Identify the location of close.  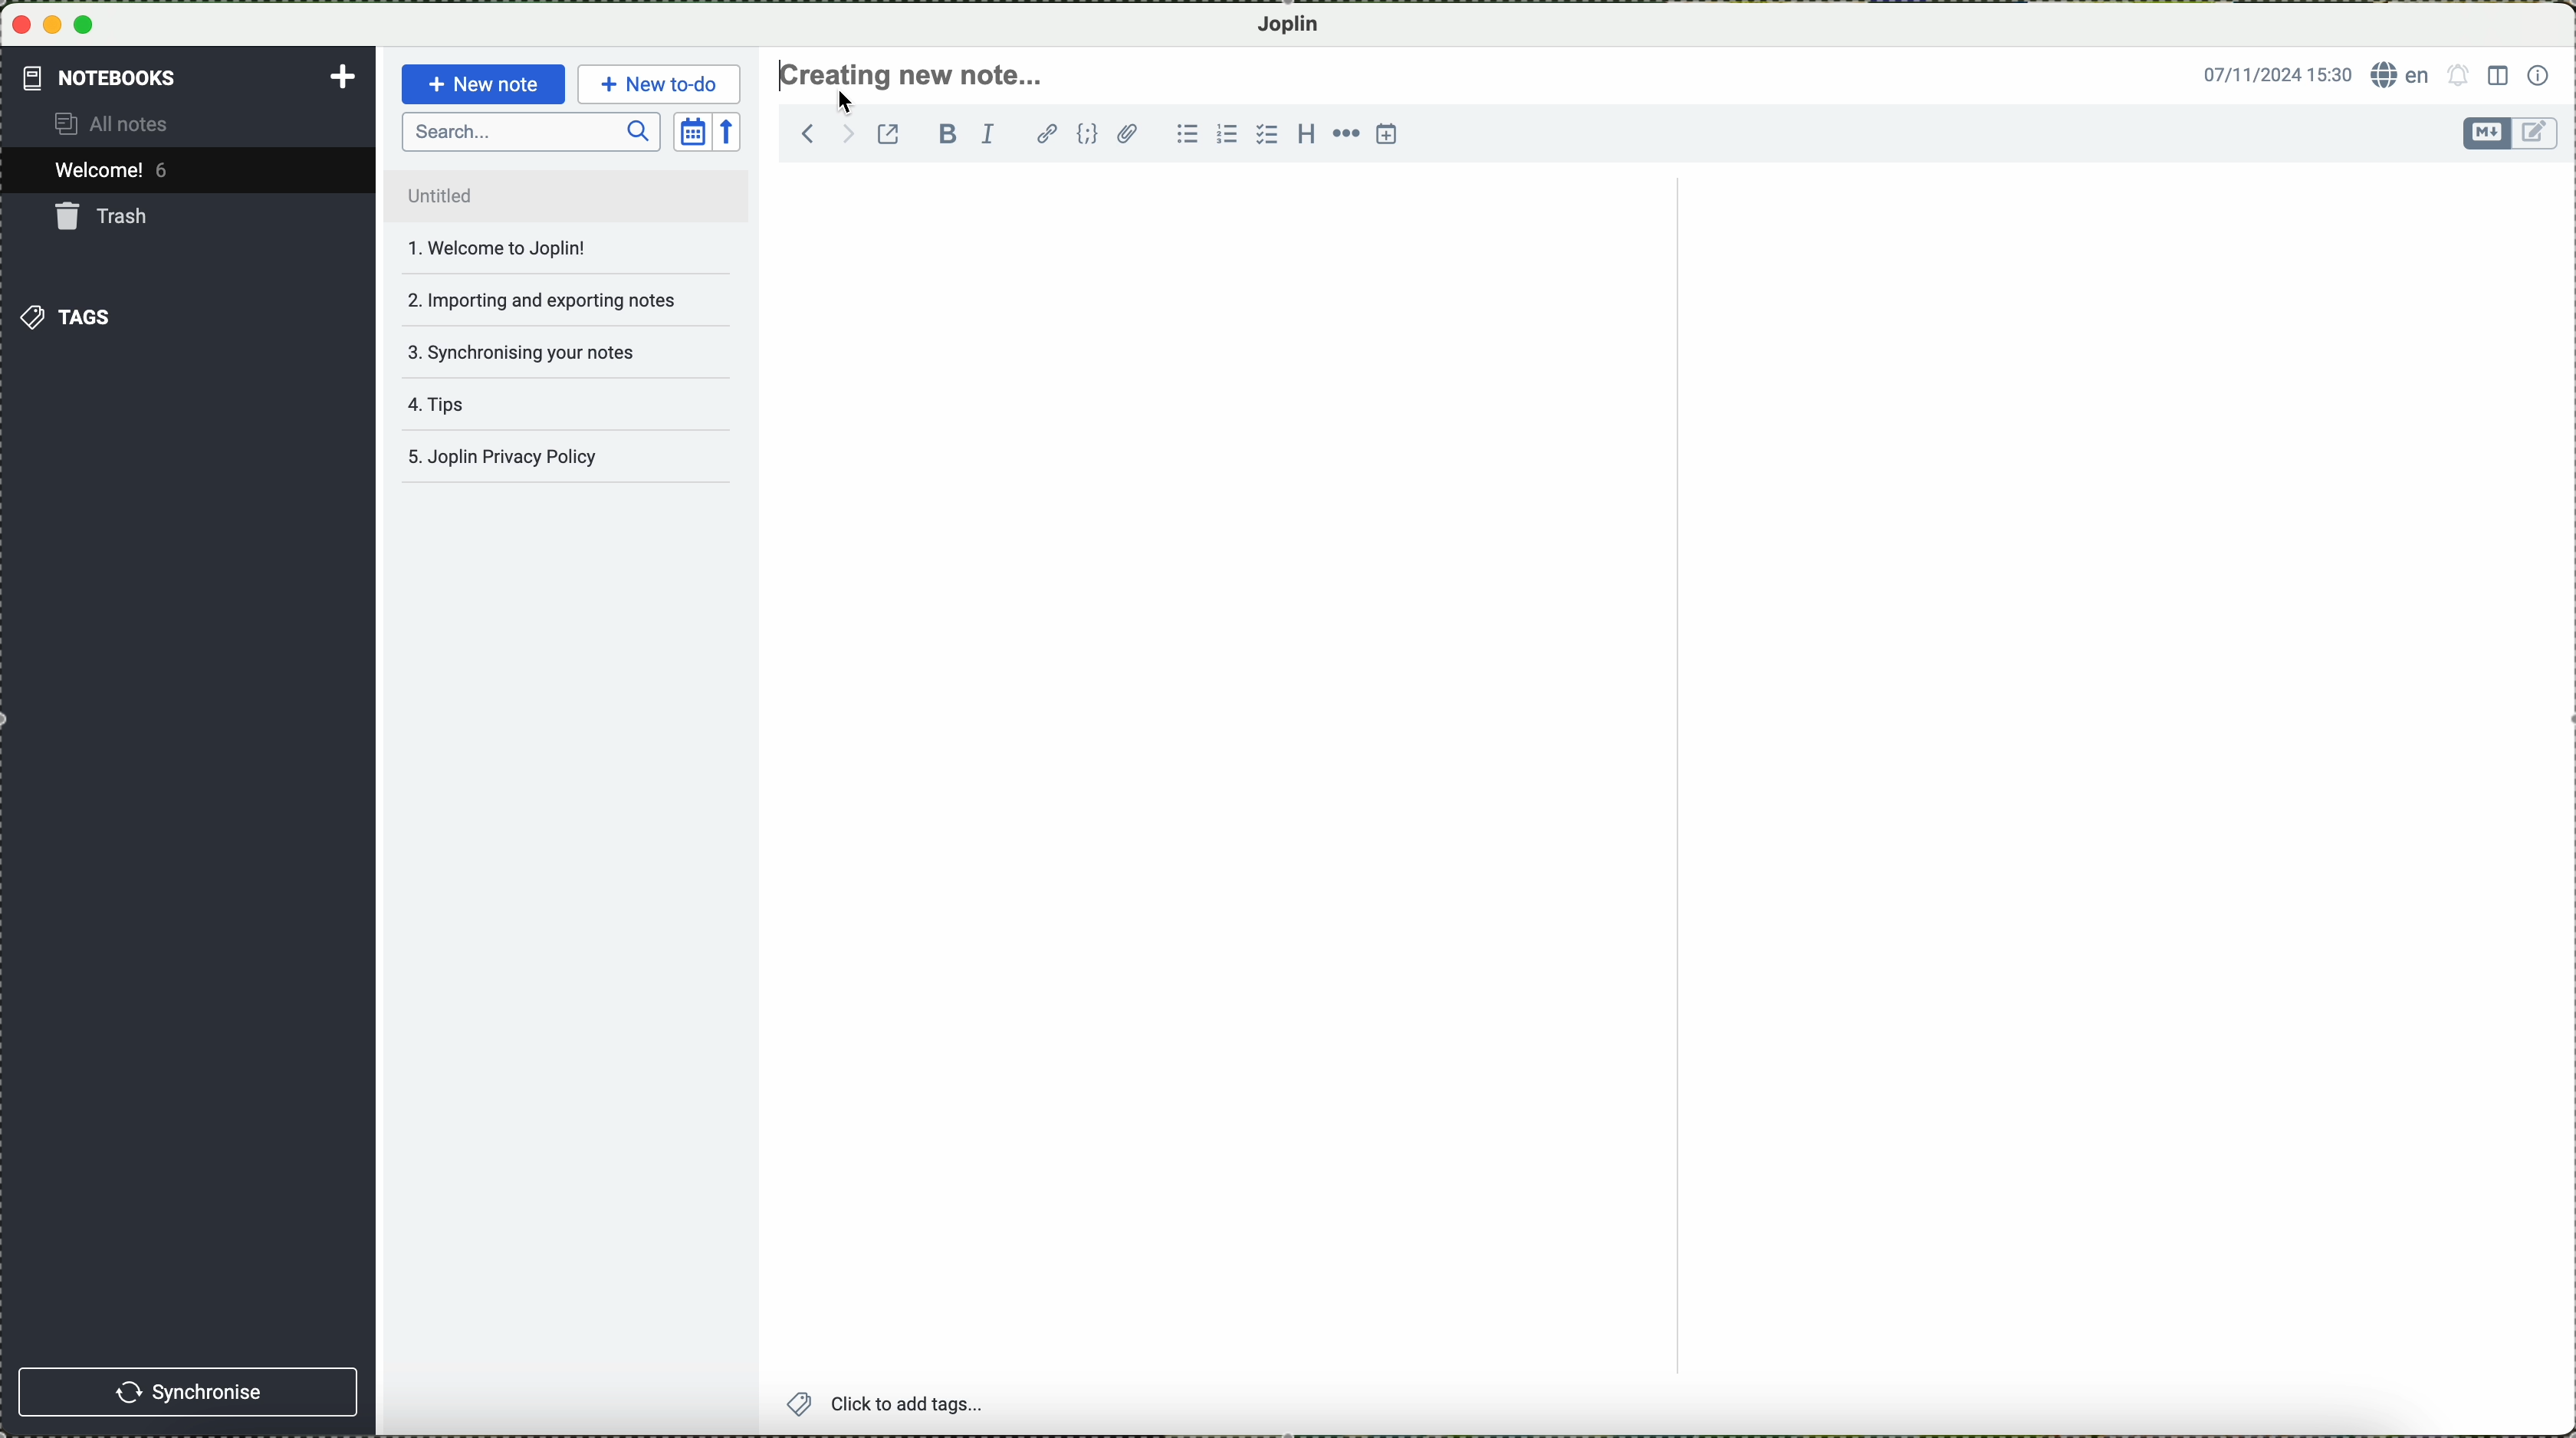
(20, 26).